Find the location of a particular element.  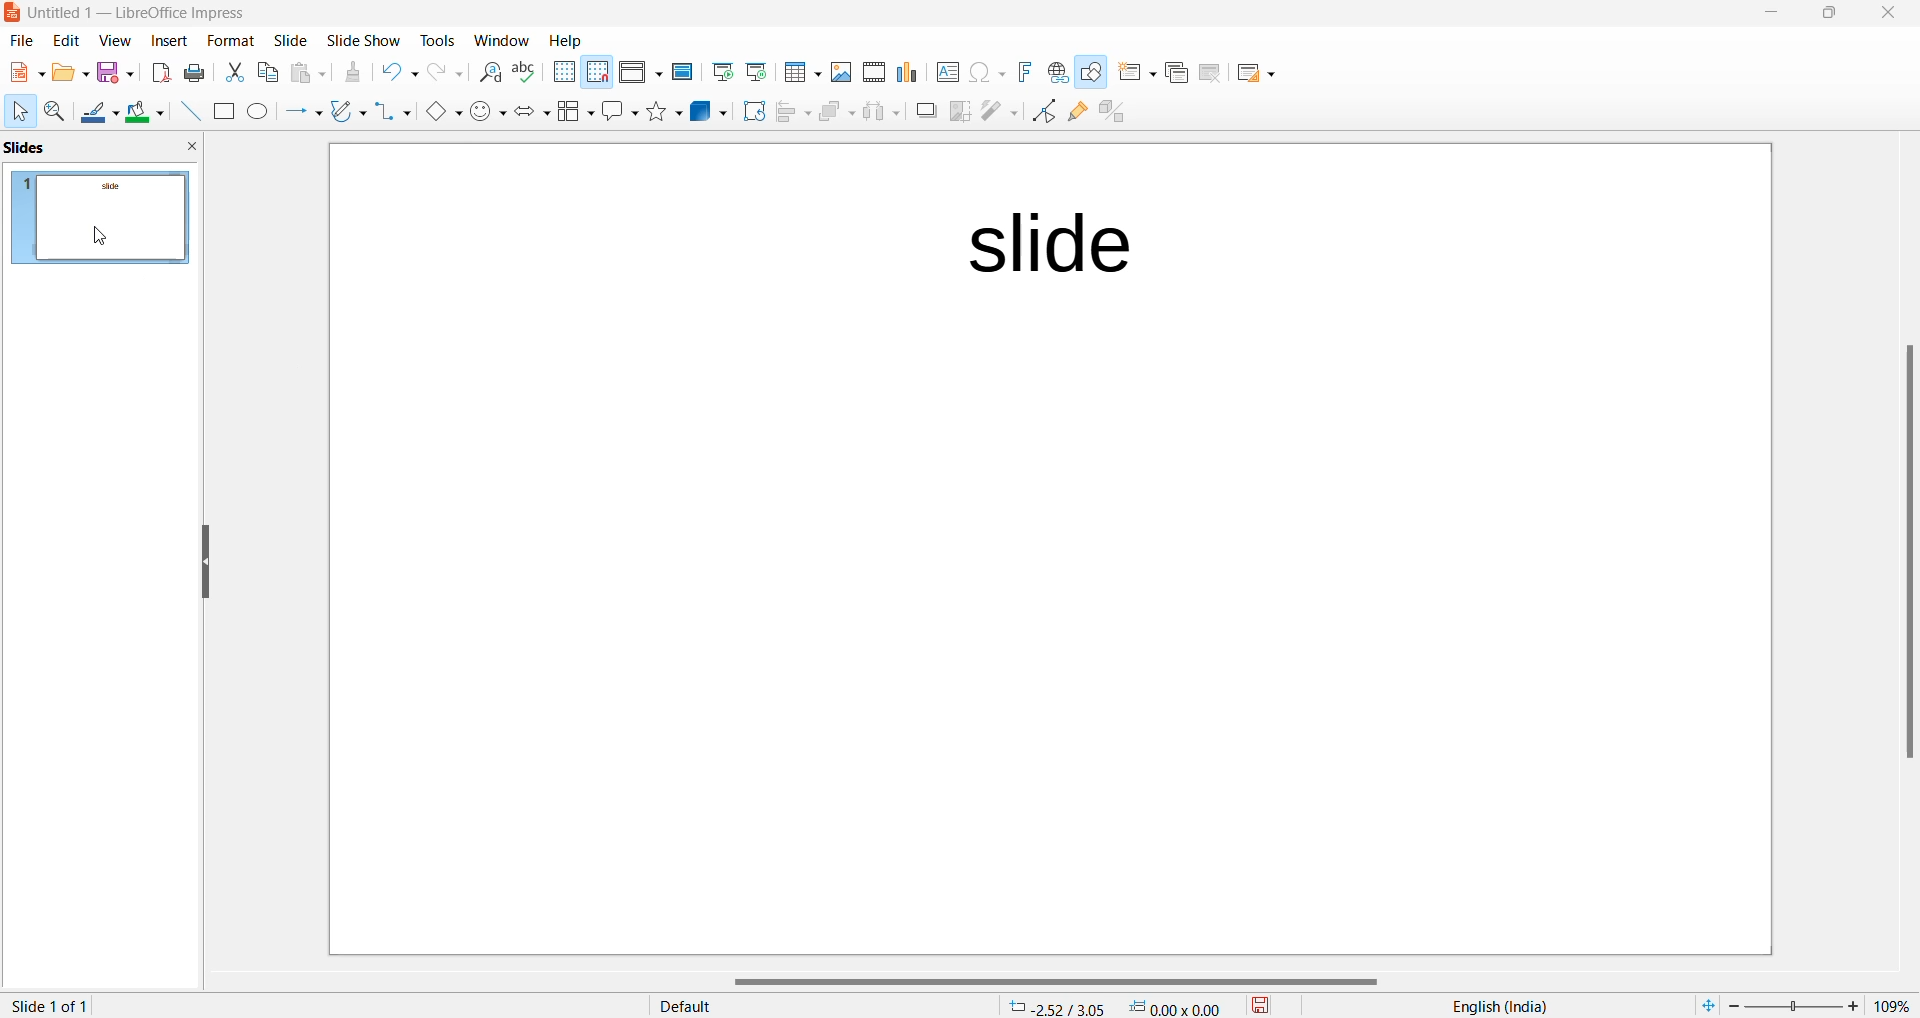

save is located at coordinates (1262, 1004).